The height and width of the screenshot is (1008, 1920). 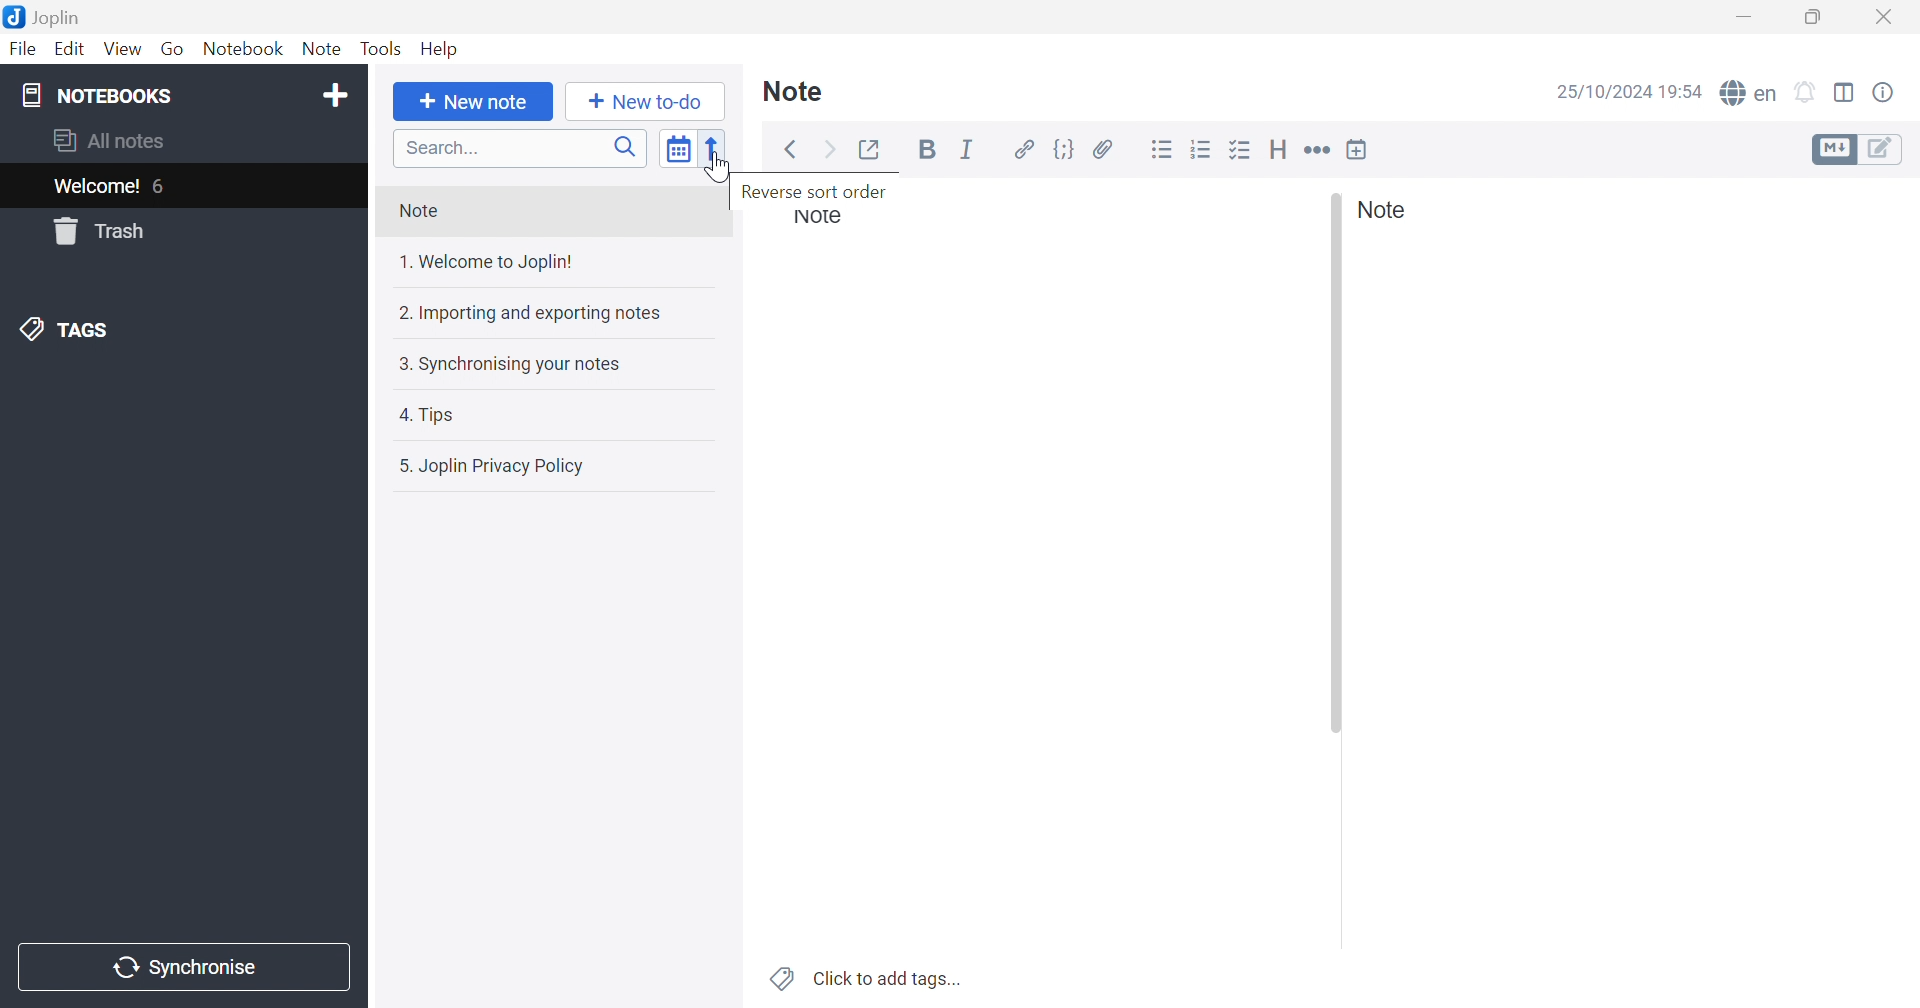 I want to click on Back, so click(x=793, y=150).